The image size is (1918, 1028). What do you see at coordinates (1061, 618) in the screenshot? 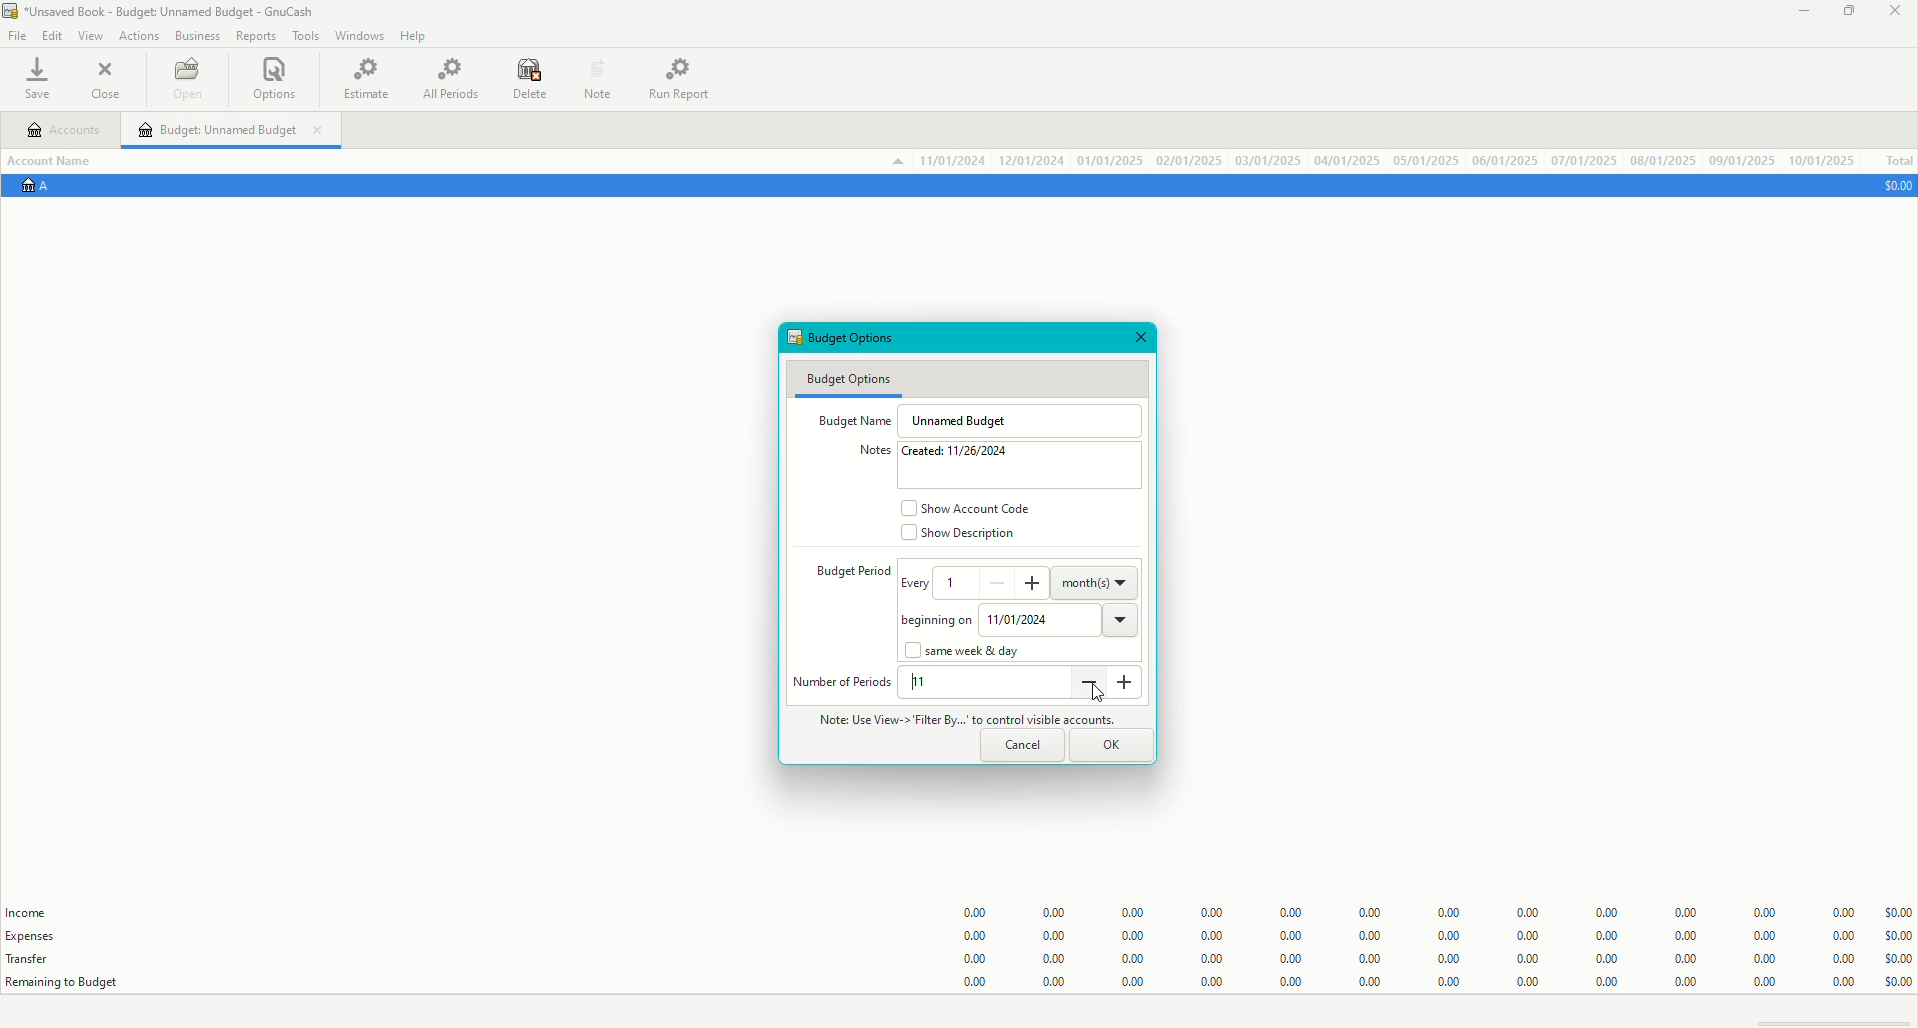
I see `11/01/2024` at bounding box center [1061, 618].